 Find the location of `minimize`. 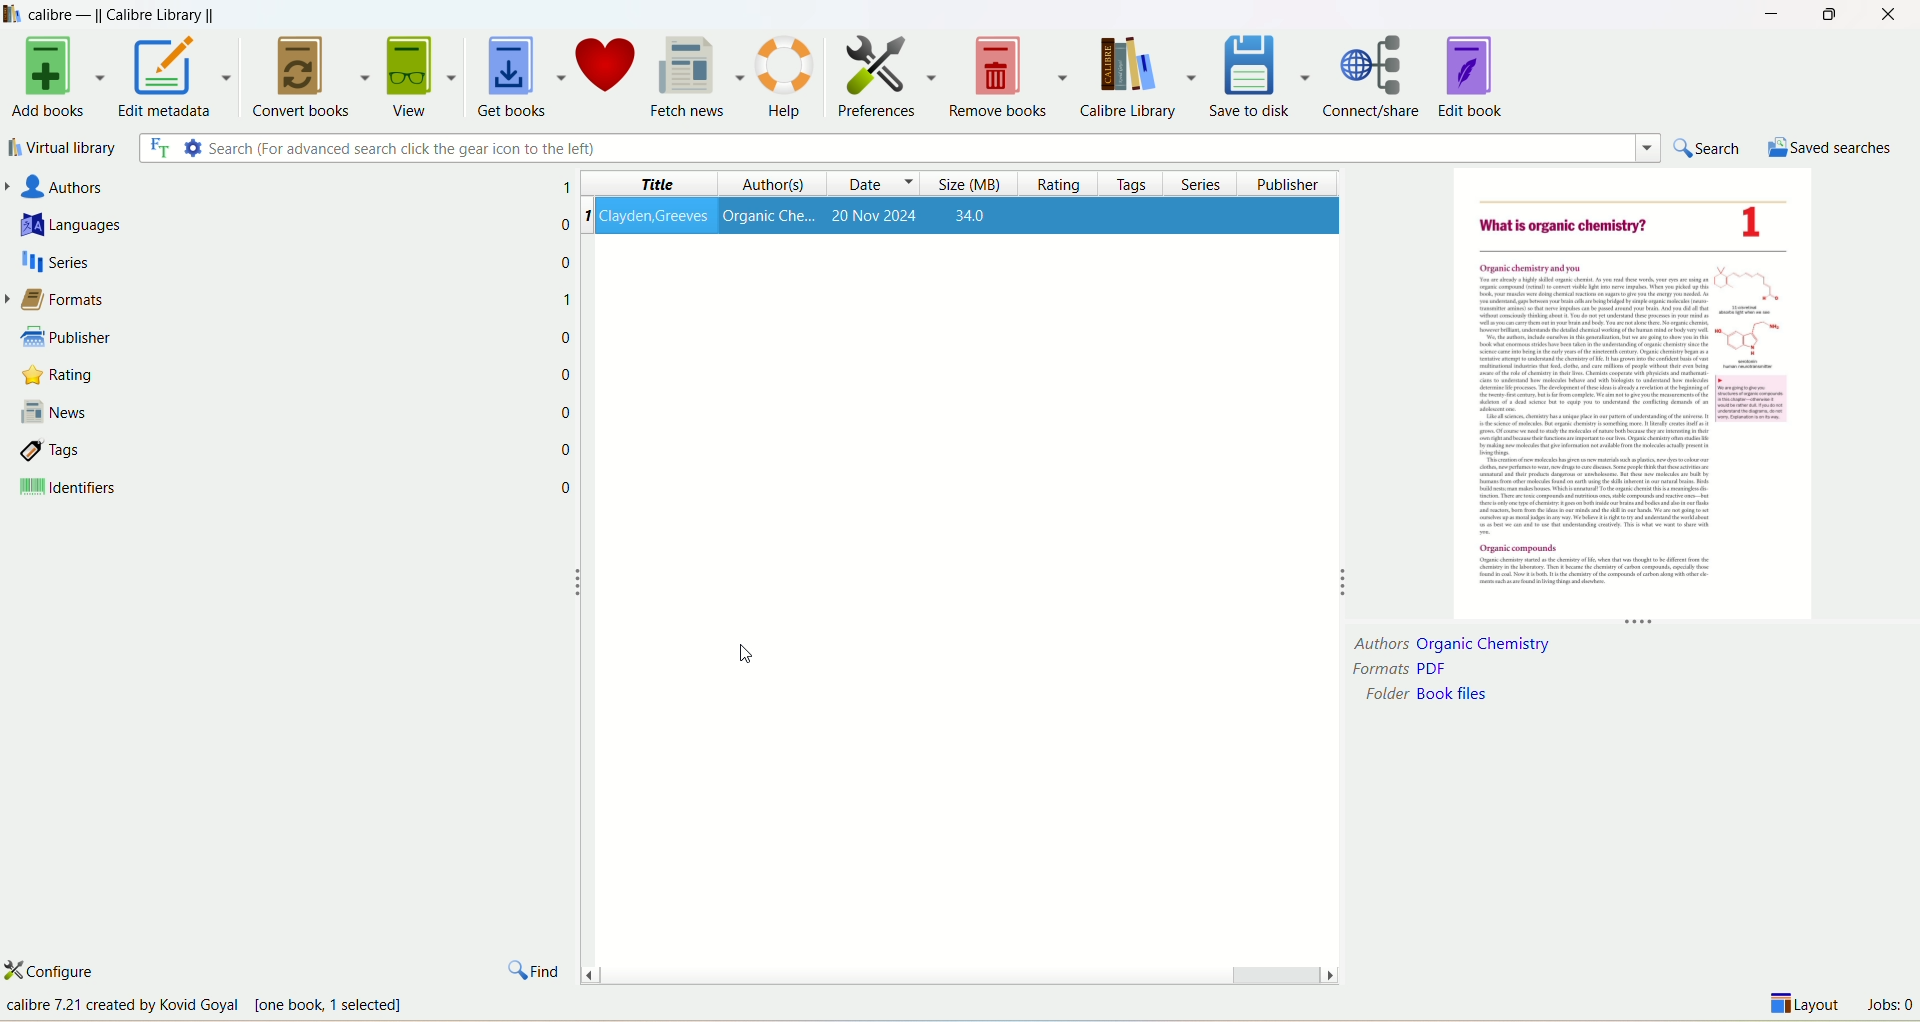

minimize is located at coordinates (1767, 14).